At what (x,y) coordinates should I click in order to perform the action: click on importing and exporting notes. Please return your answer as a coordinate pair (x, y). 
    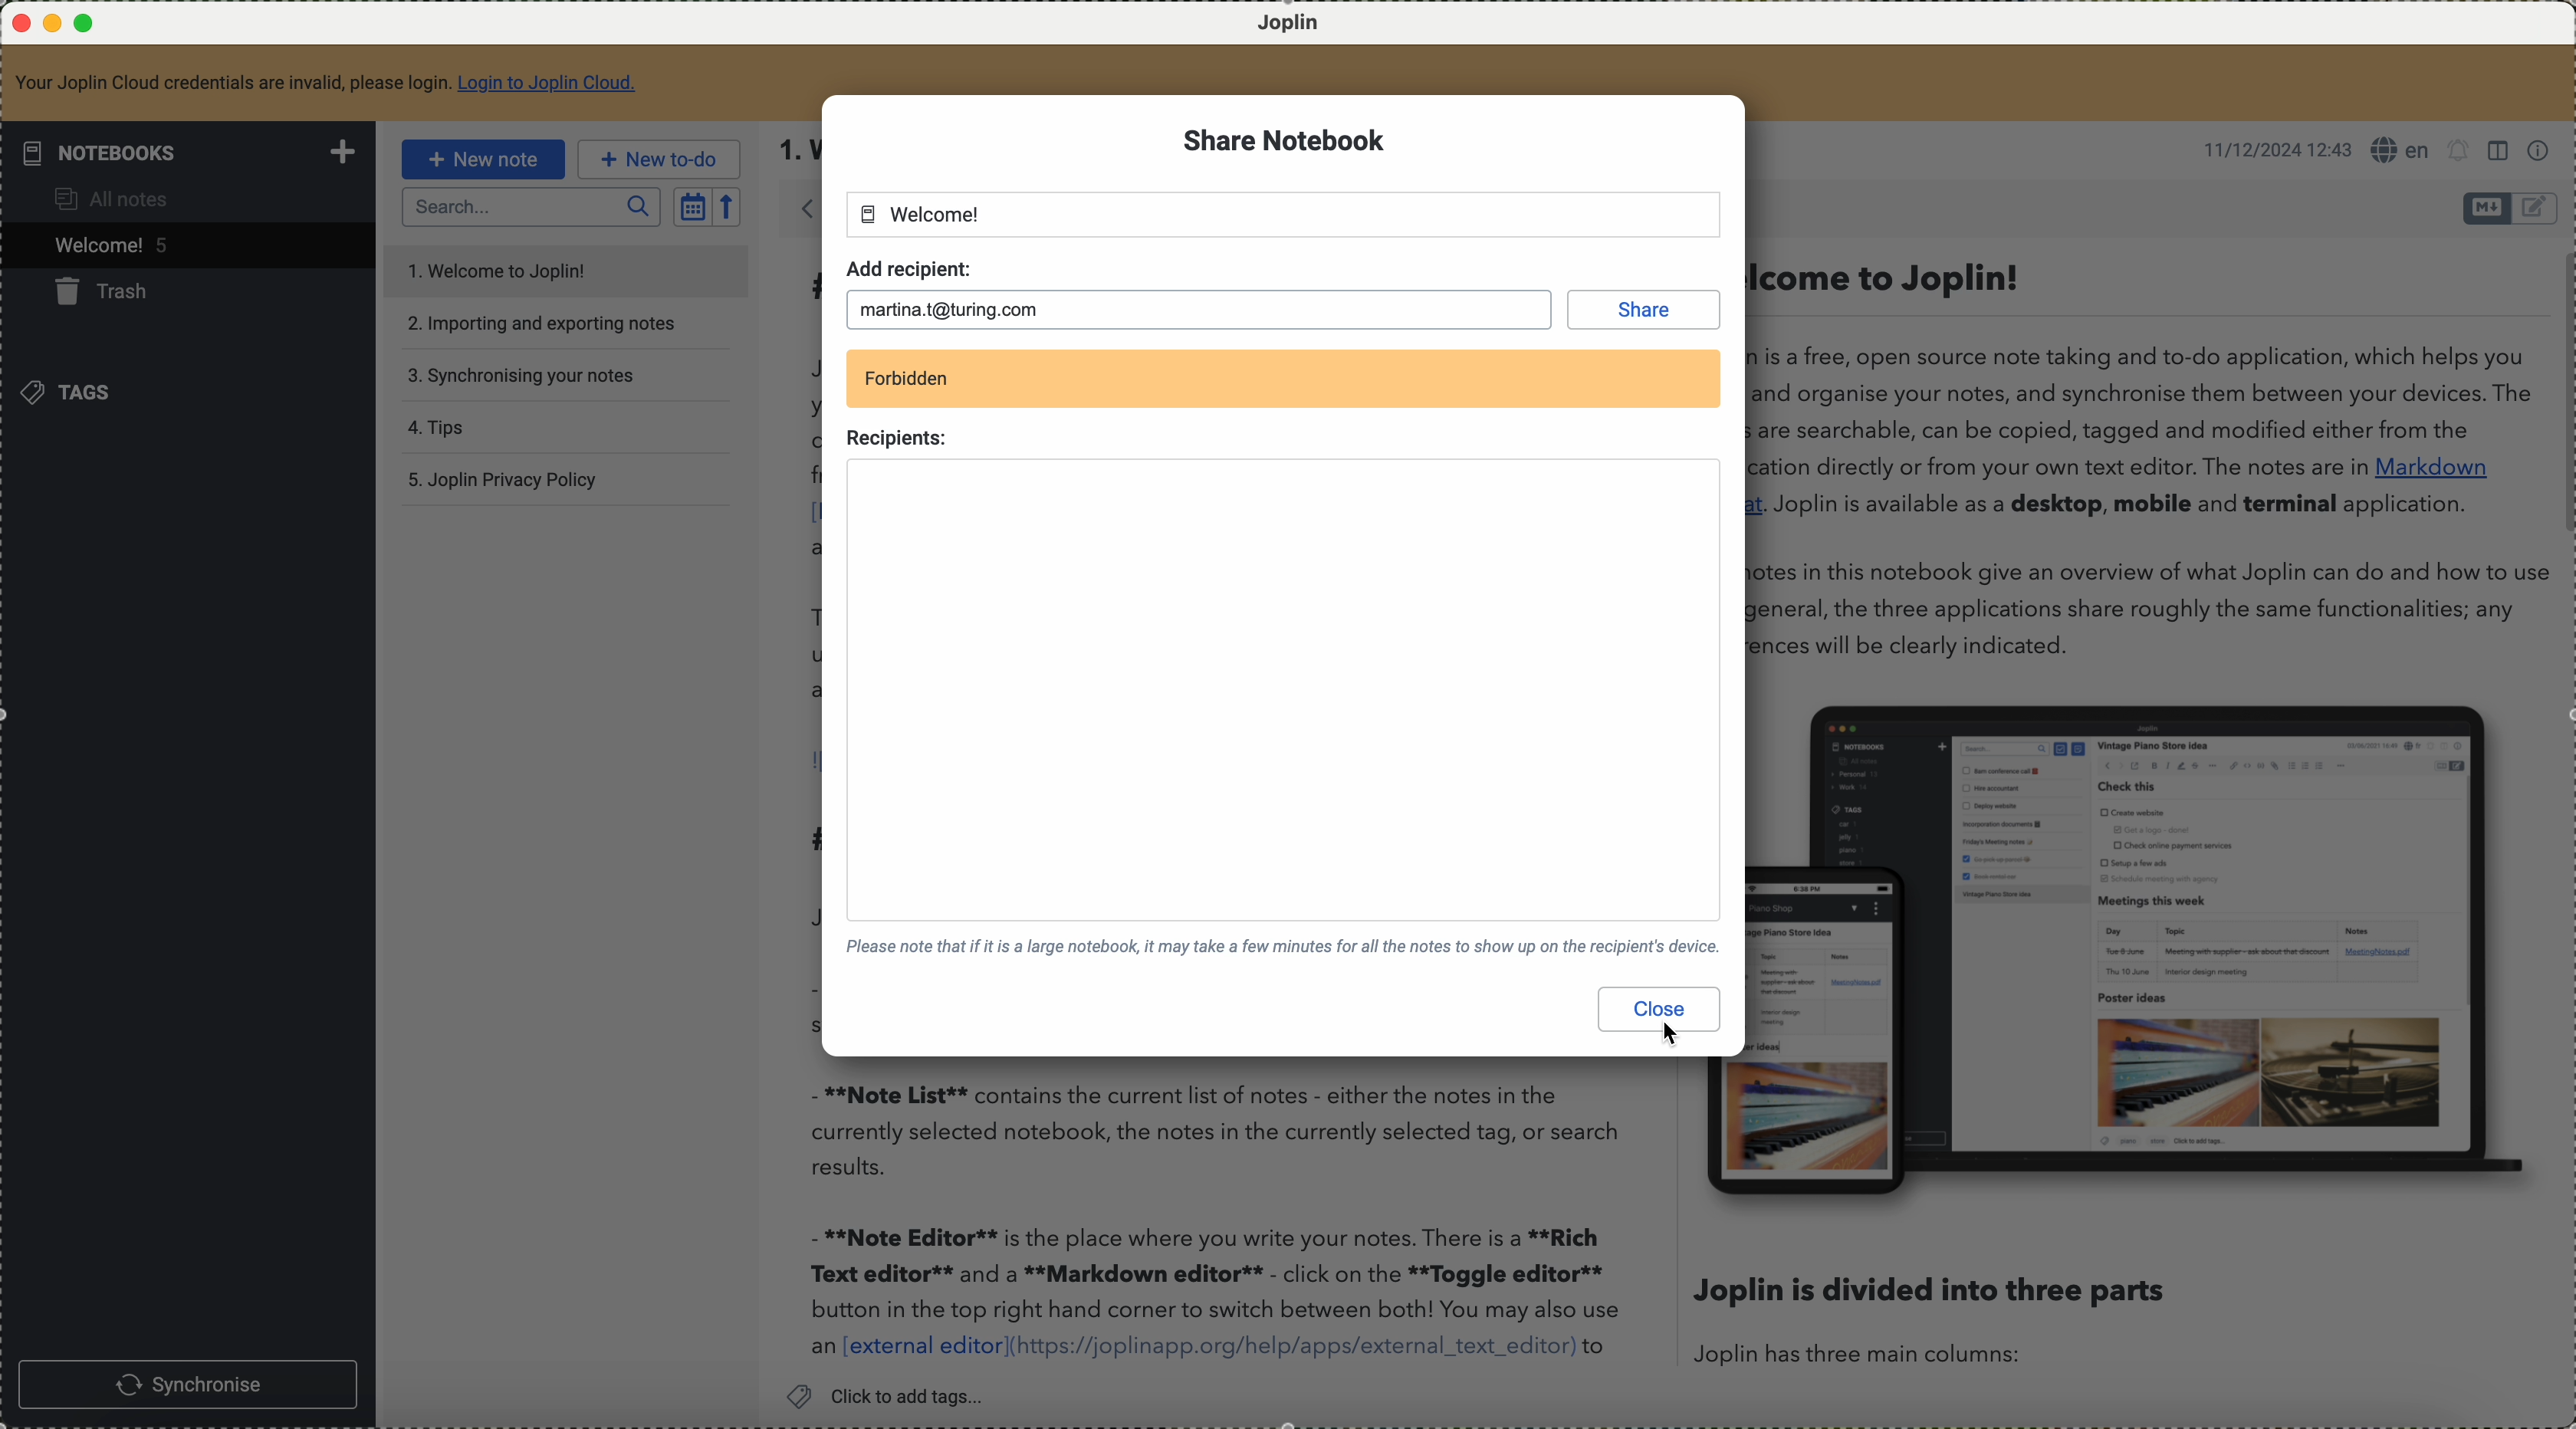
    Looking at the image, I should click on (544, 324).